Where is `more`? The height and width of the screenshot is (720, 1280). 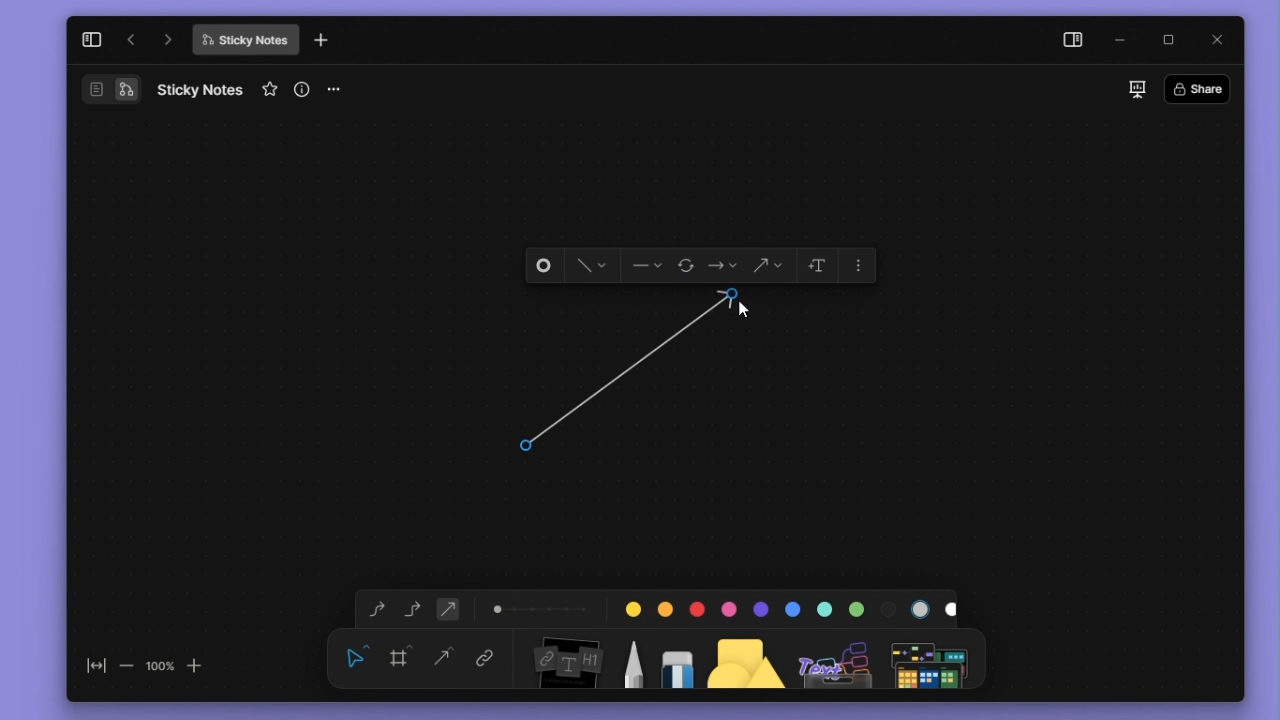 more is located at coordinates (341, 90).